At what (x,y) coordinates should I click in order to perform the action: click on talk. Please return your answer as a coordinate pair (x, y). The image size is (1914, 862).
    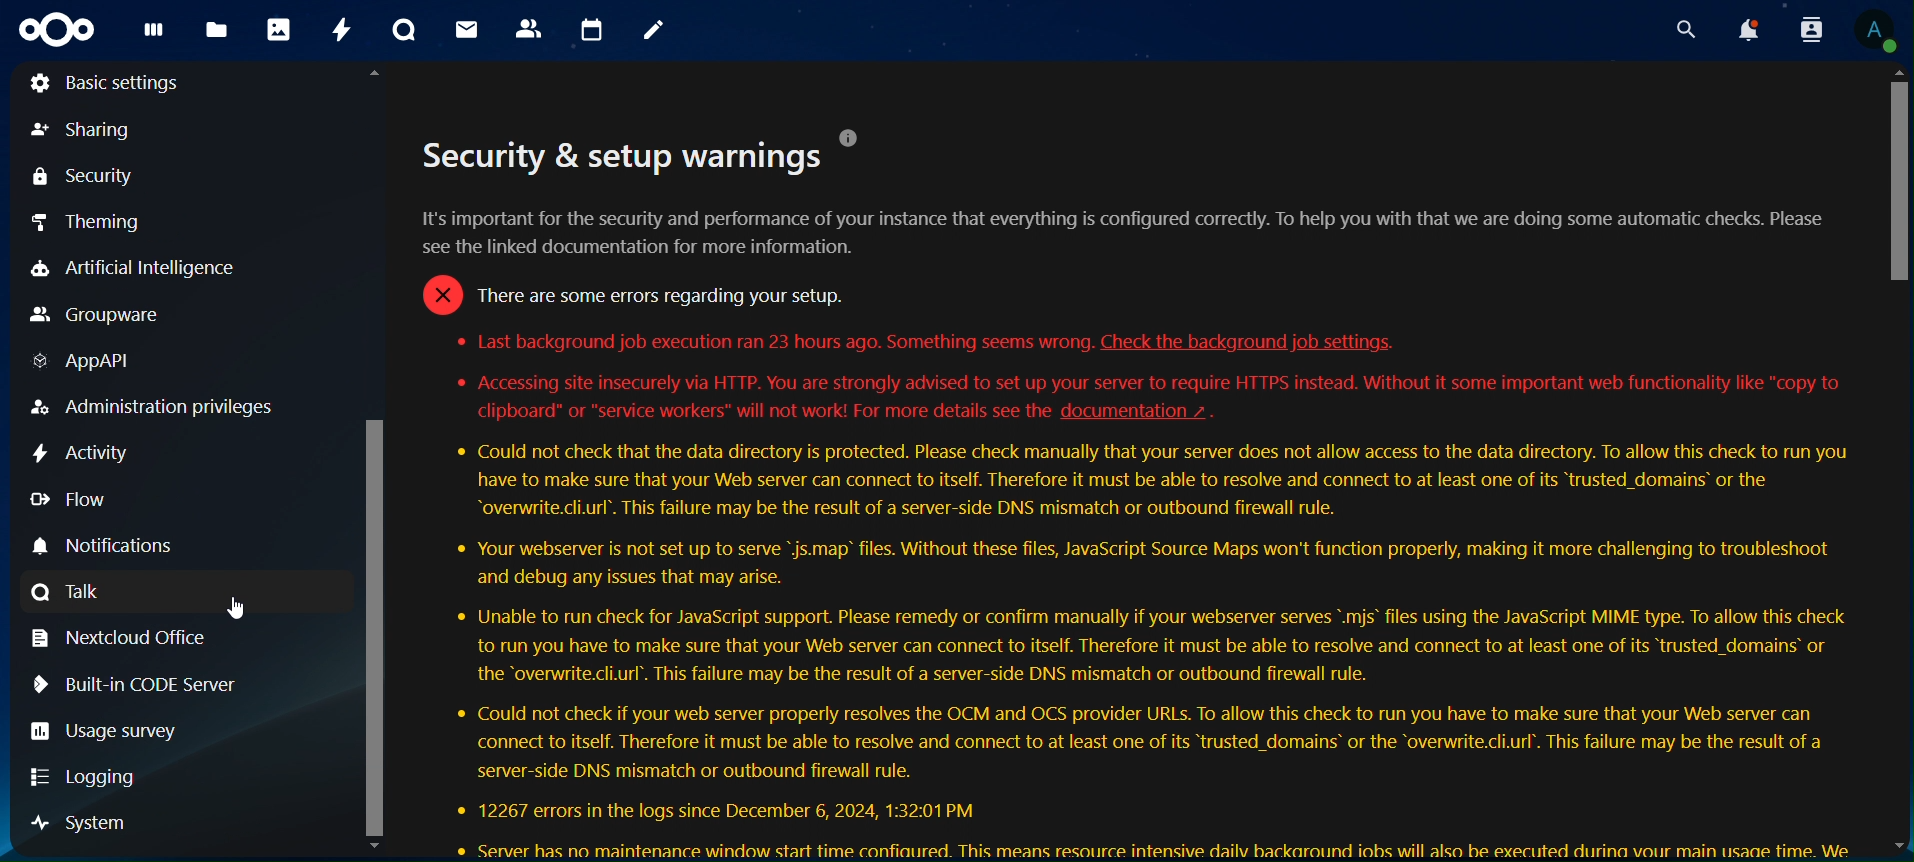
    Looking at the image, I should click on (69, 592).